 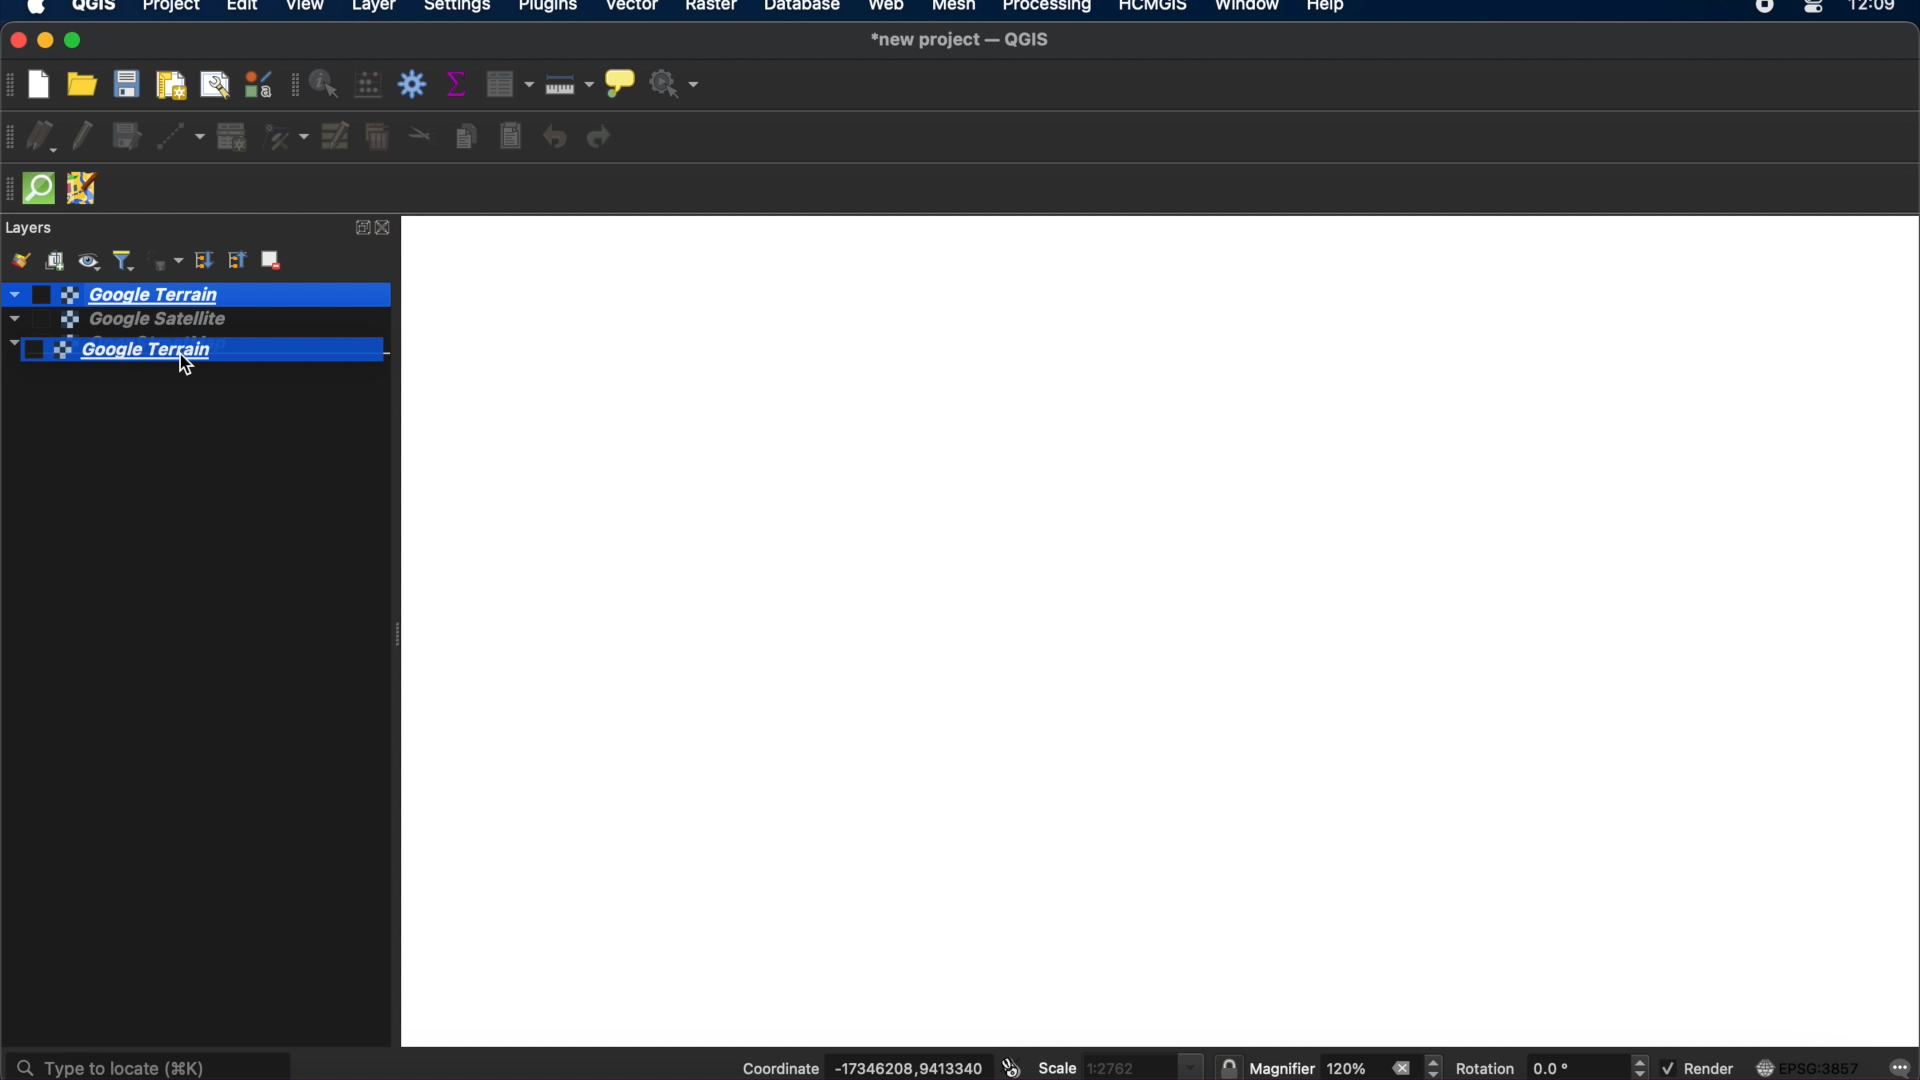 I want to click on delete selected, so click(x=377, y=139).